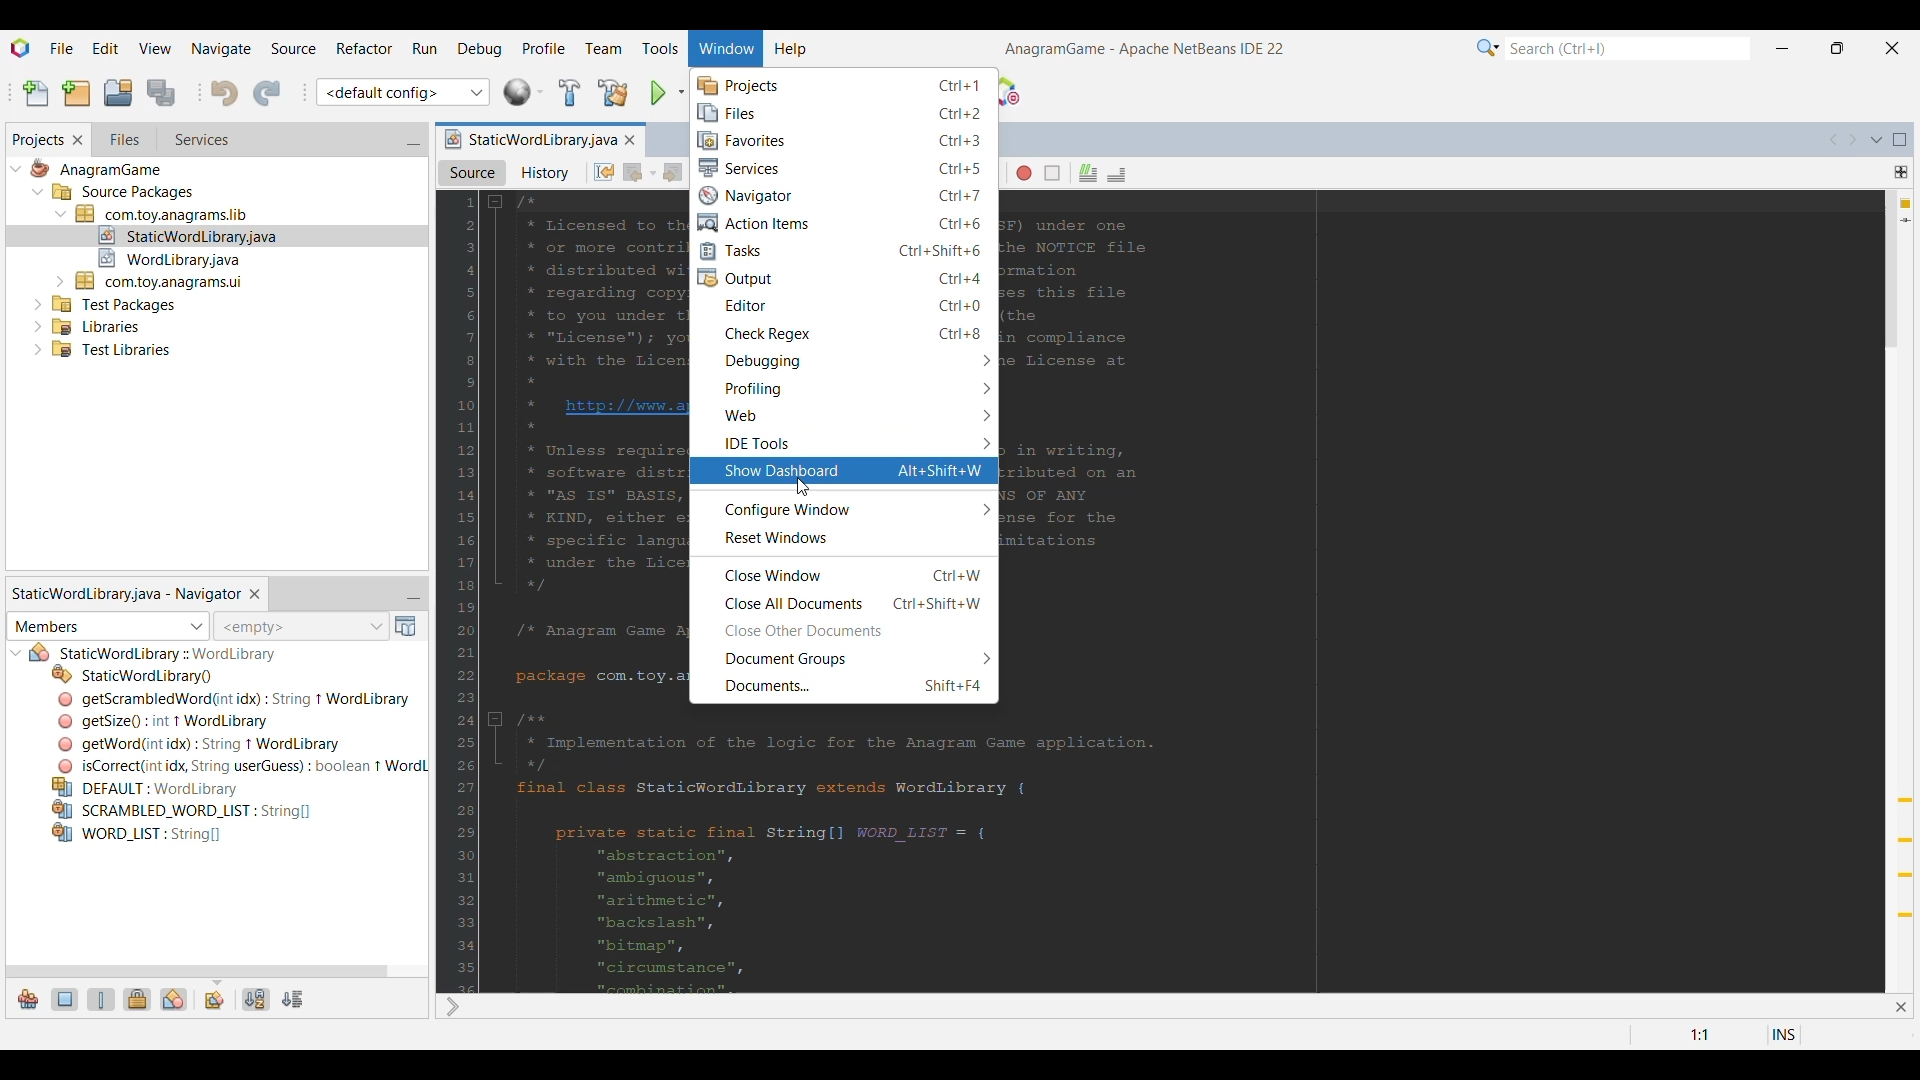 The height and width of the screenshot is (1080, 1920). What do you see at coordinates (843, 251) in the screenshot?
I see `Taks` at bounding box center [843, 251].